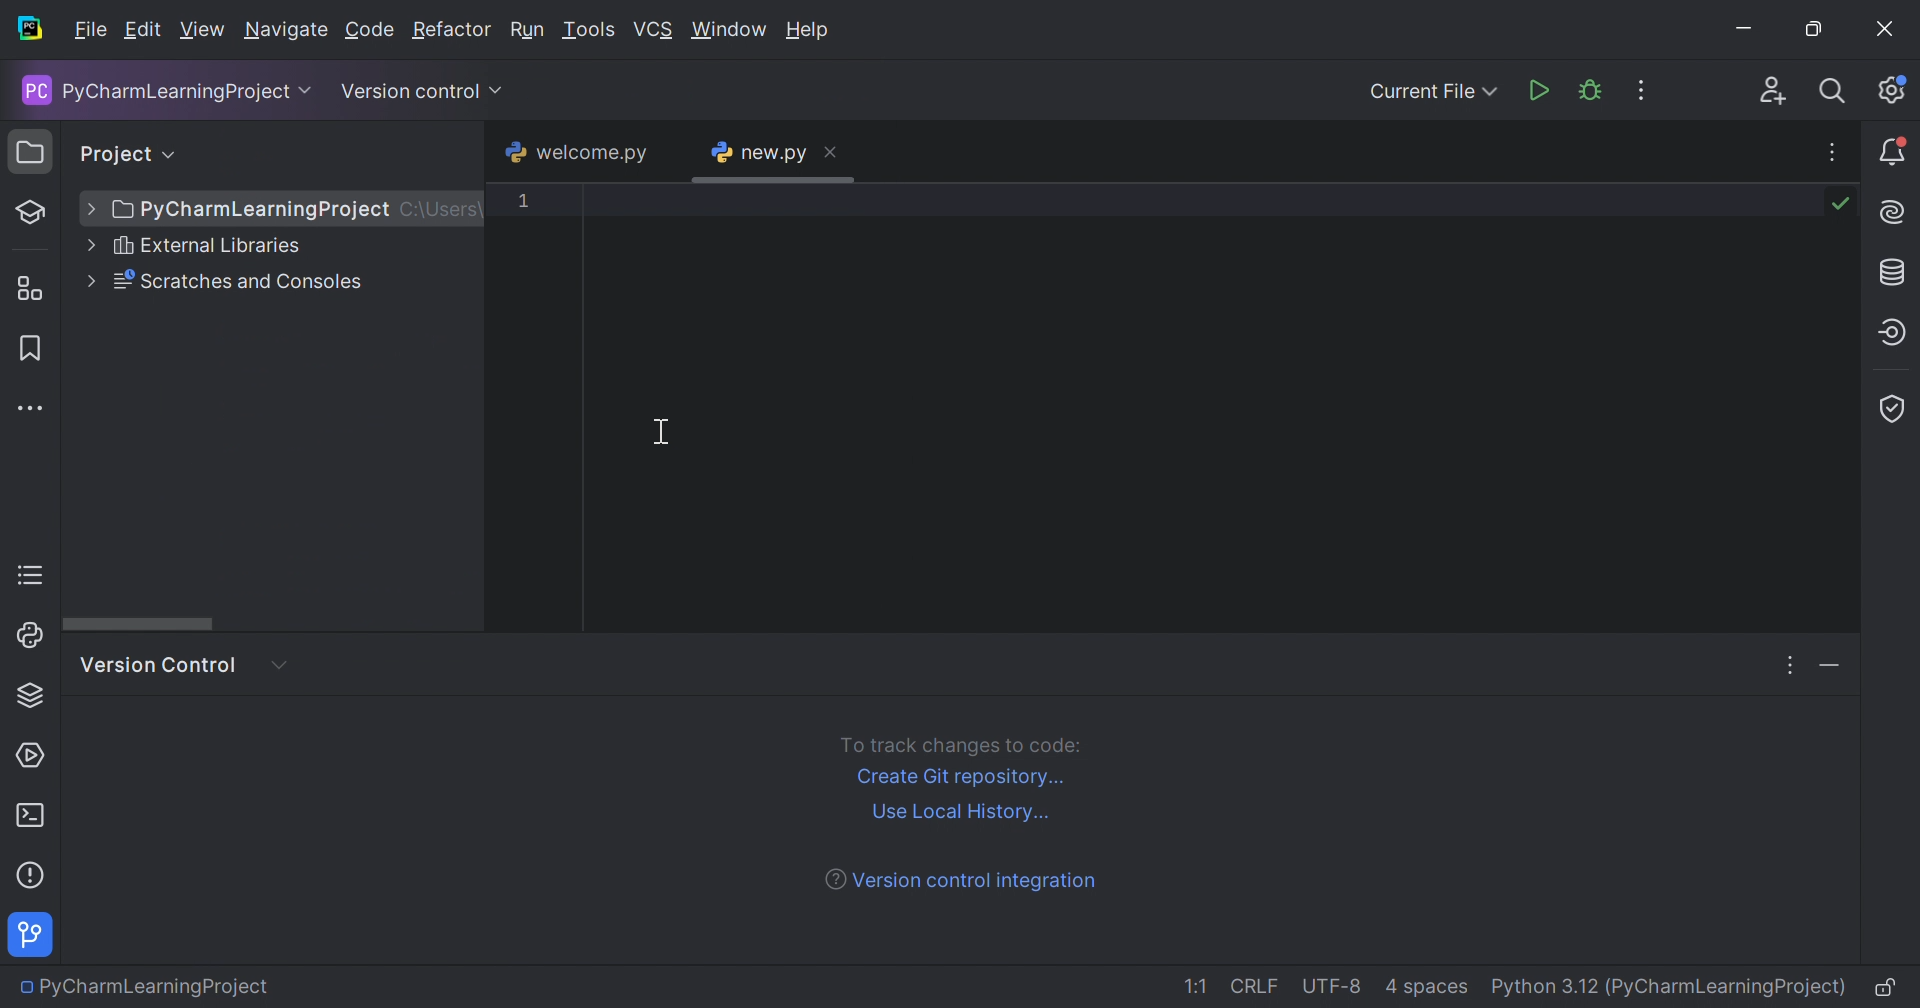 Image resolution: width=1920 pixels, height=1008 pixels. What do you see at coordinates (1749, 28) in the screenshot?
I see `Minimize` at bounding box center [1749, 28].